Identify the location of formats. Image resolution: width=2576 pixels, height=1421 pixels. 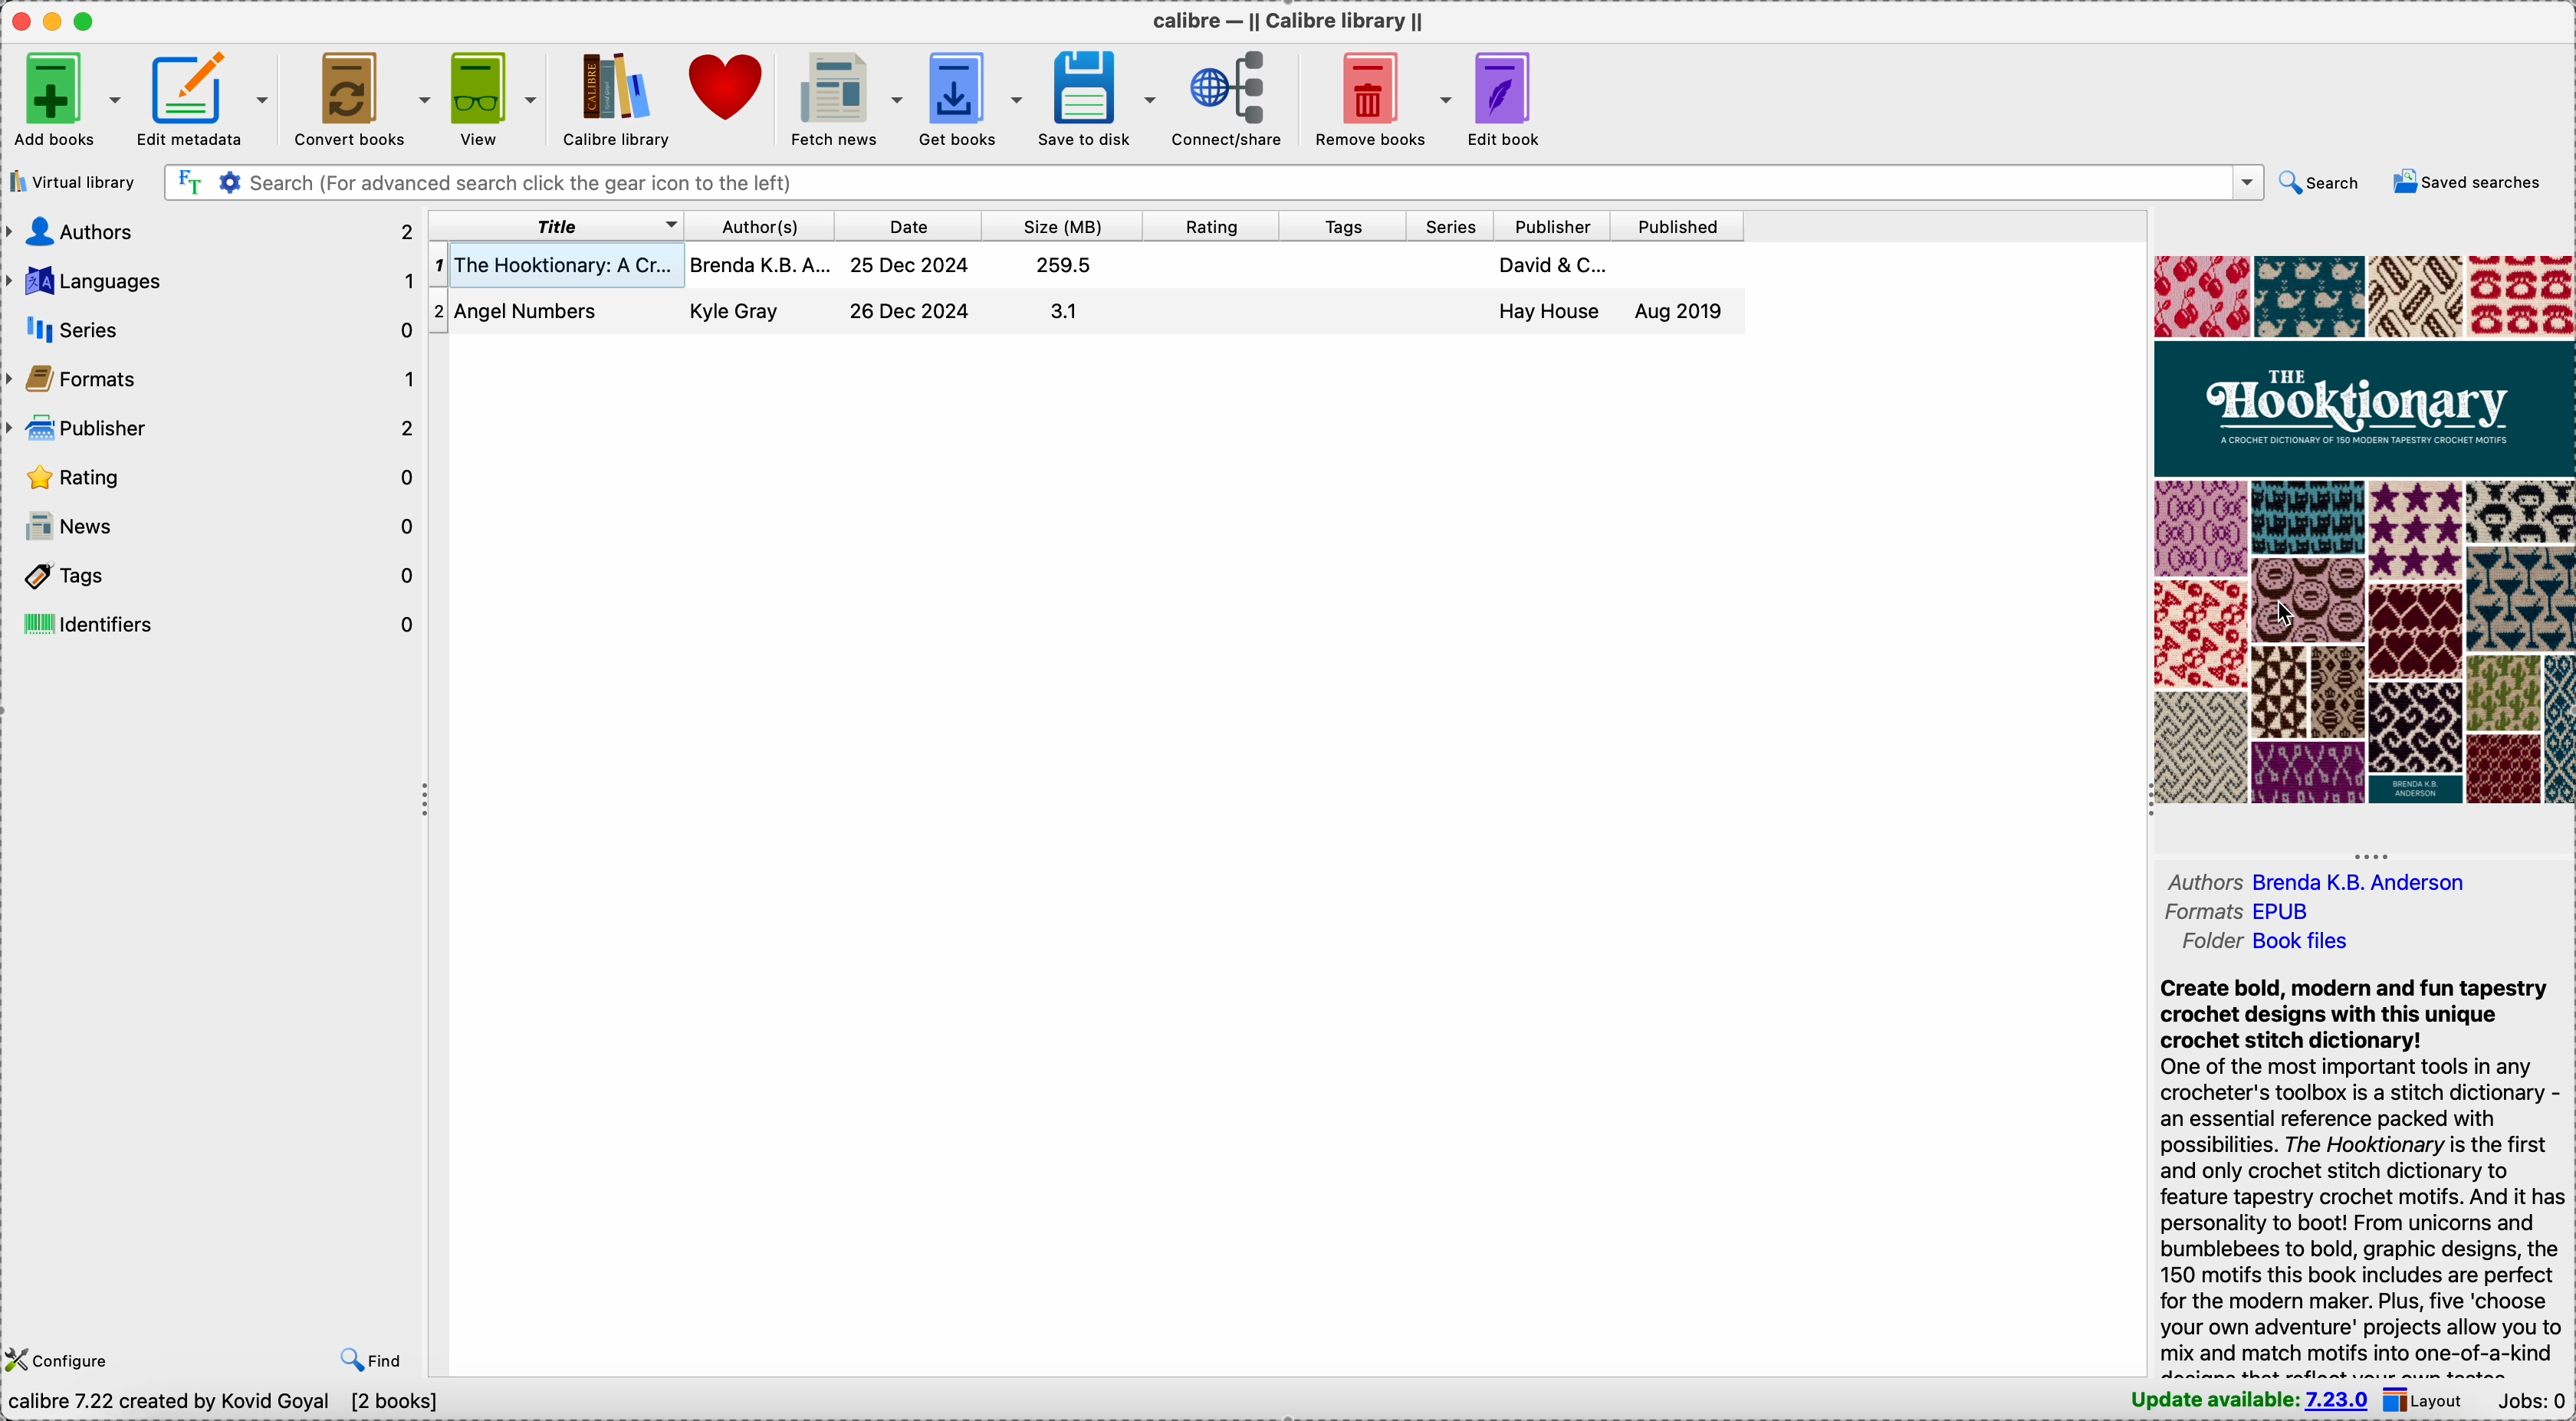
(211, 380).